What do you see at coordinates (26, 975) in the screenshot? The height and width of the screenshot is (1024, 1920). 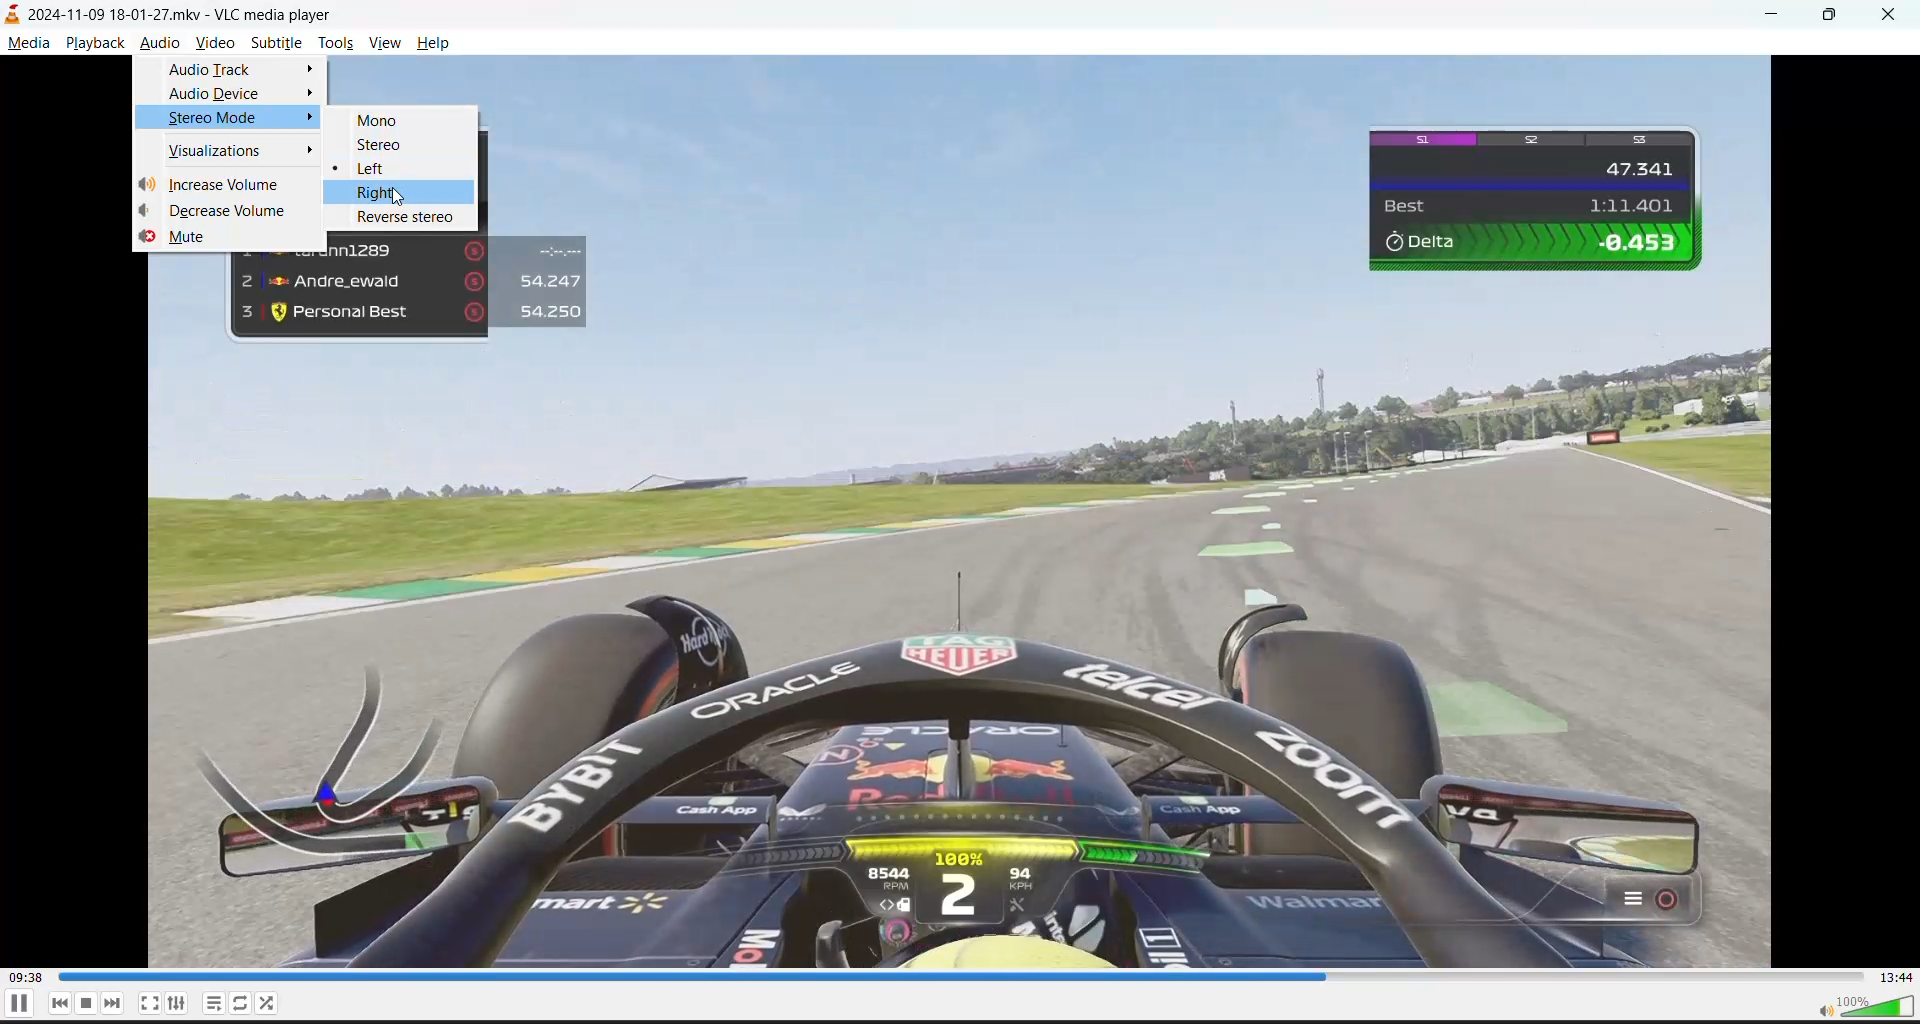 I see `current track time` at bounding box center [26, 975].